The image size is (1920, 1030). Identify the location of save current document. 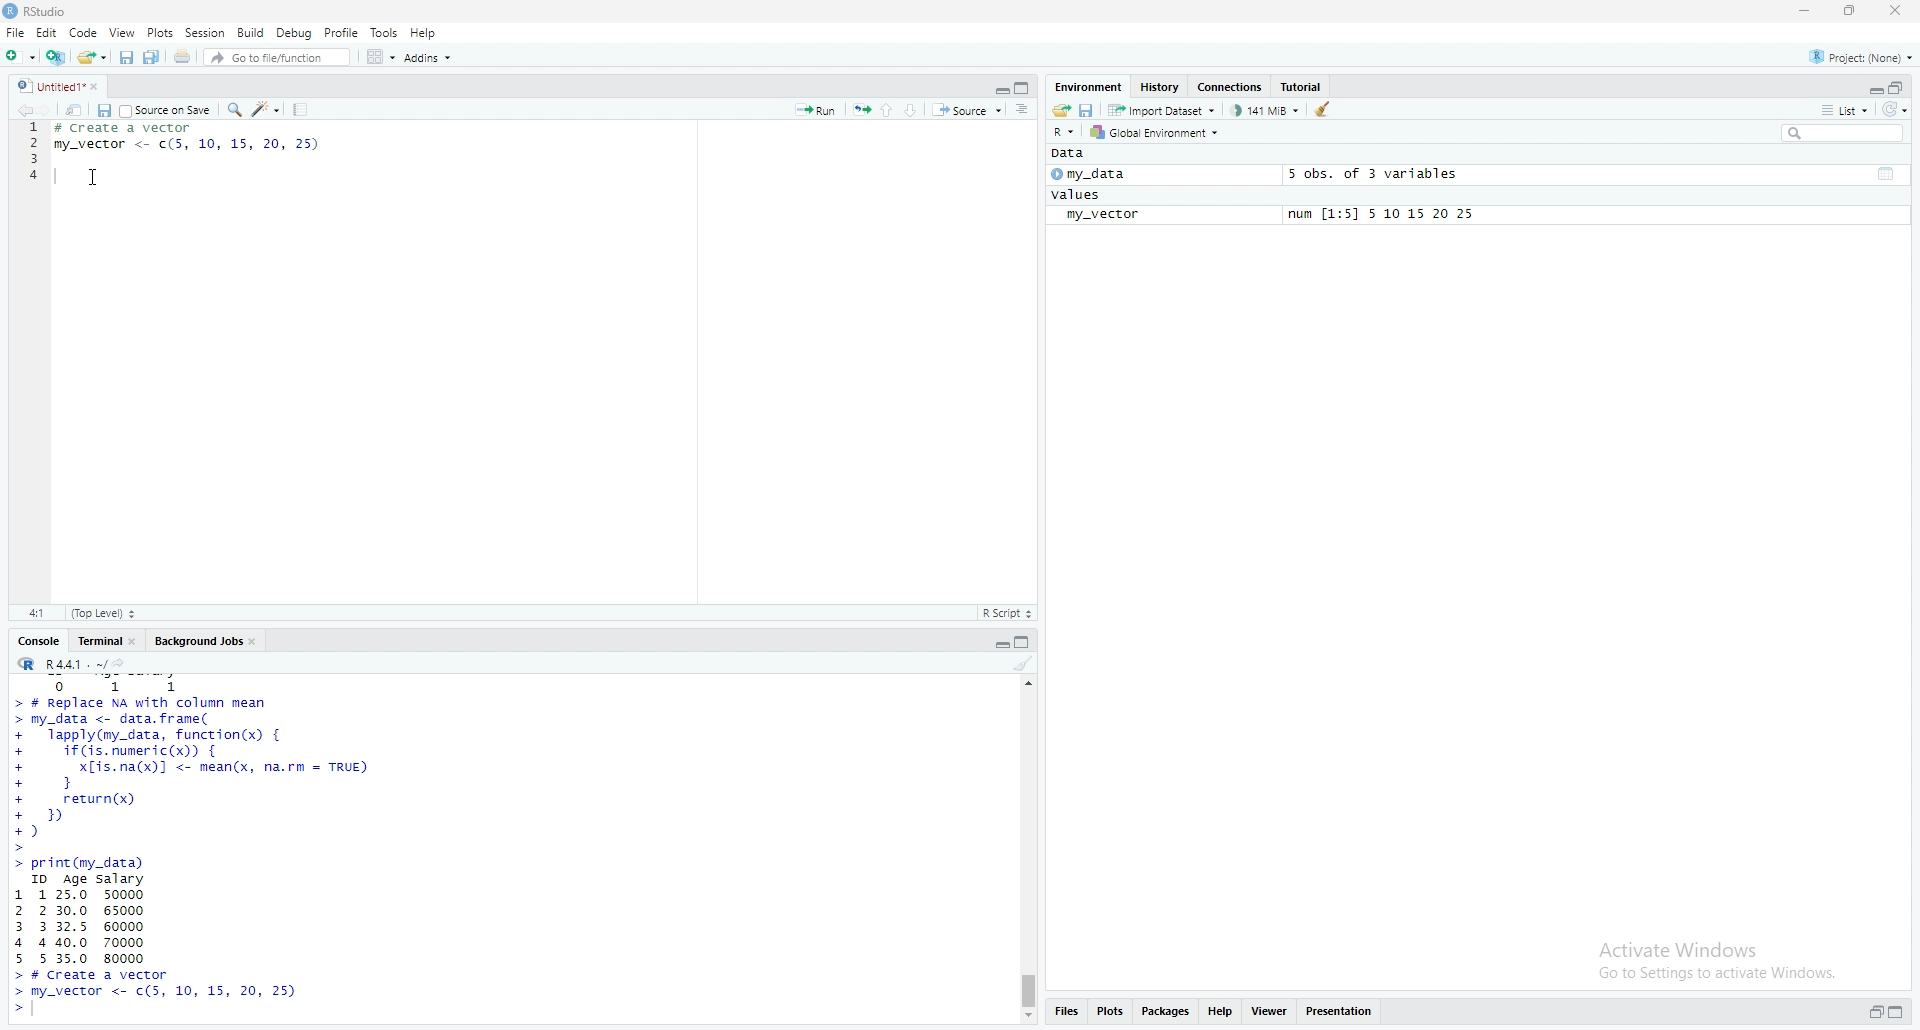
(125, 58).